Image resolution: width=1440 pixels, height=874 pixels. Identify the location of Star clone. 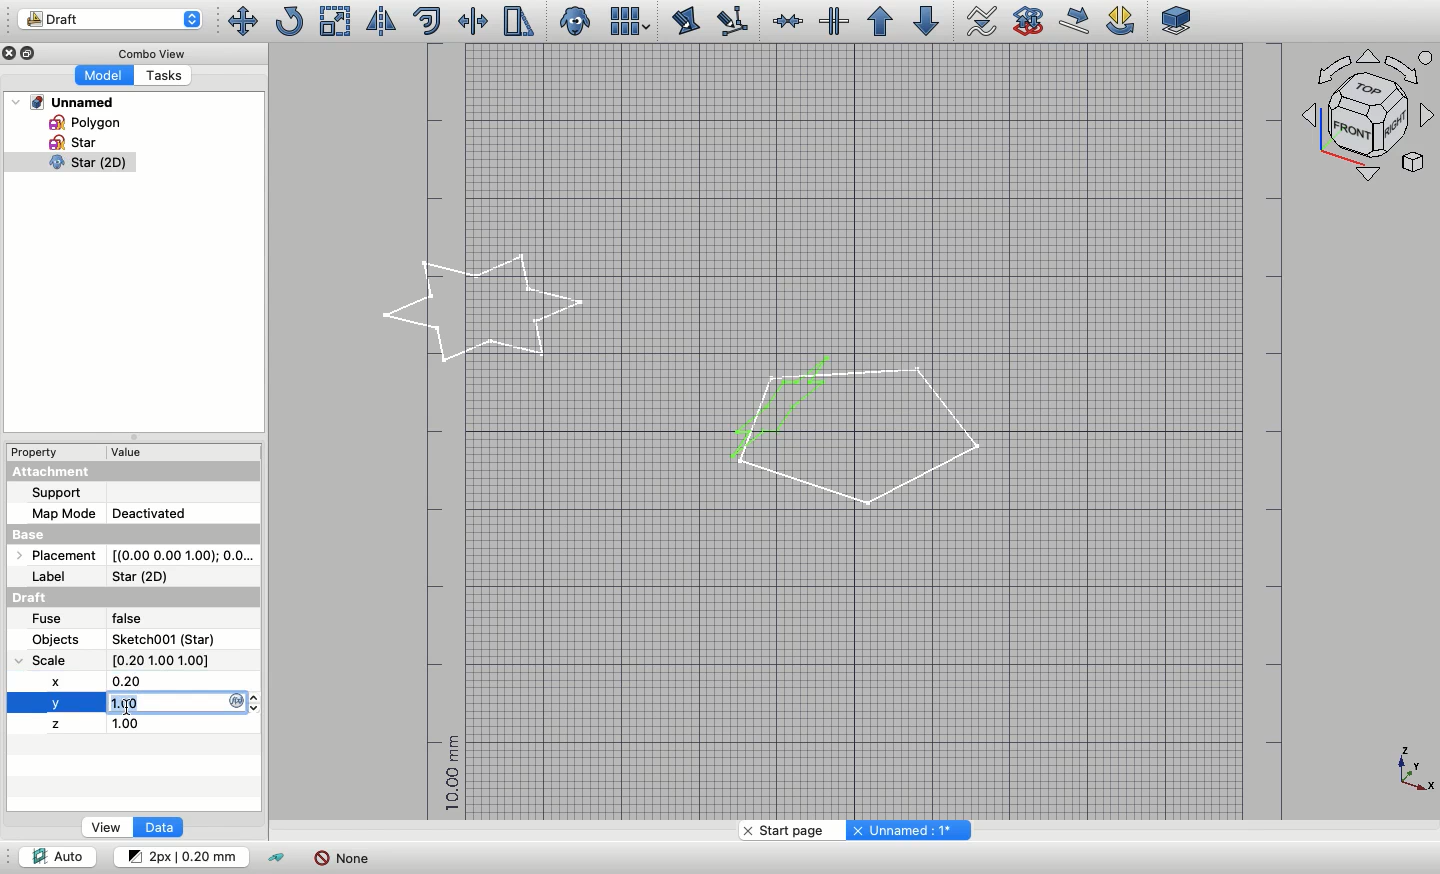
(68, 163).